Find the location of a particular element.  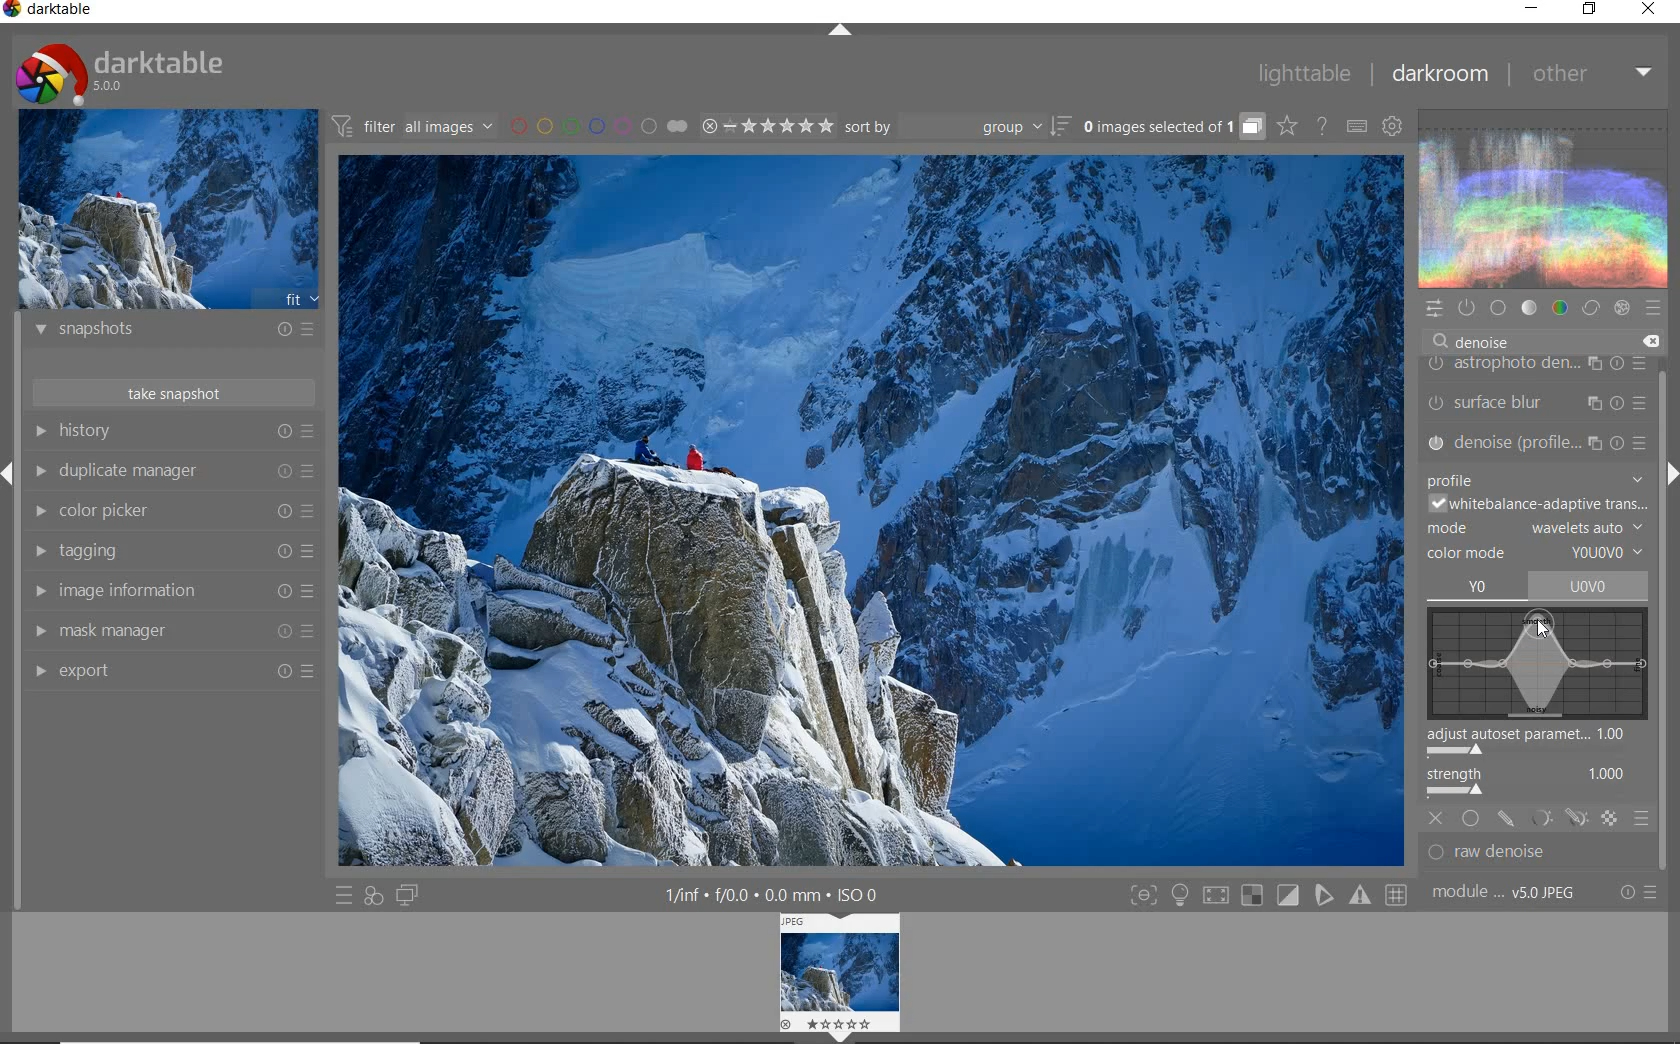

expand/collapse is located at coordinates (838, 31).